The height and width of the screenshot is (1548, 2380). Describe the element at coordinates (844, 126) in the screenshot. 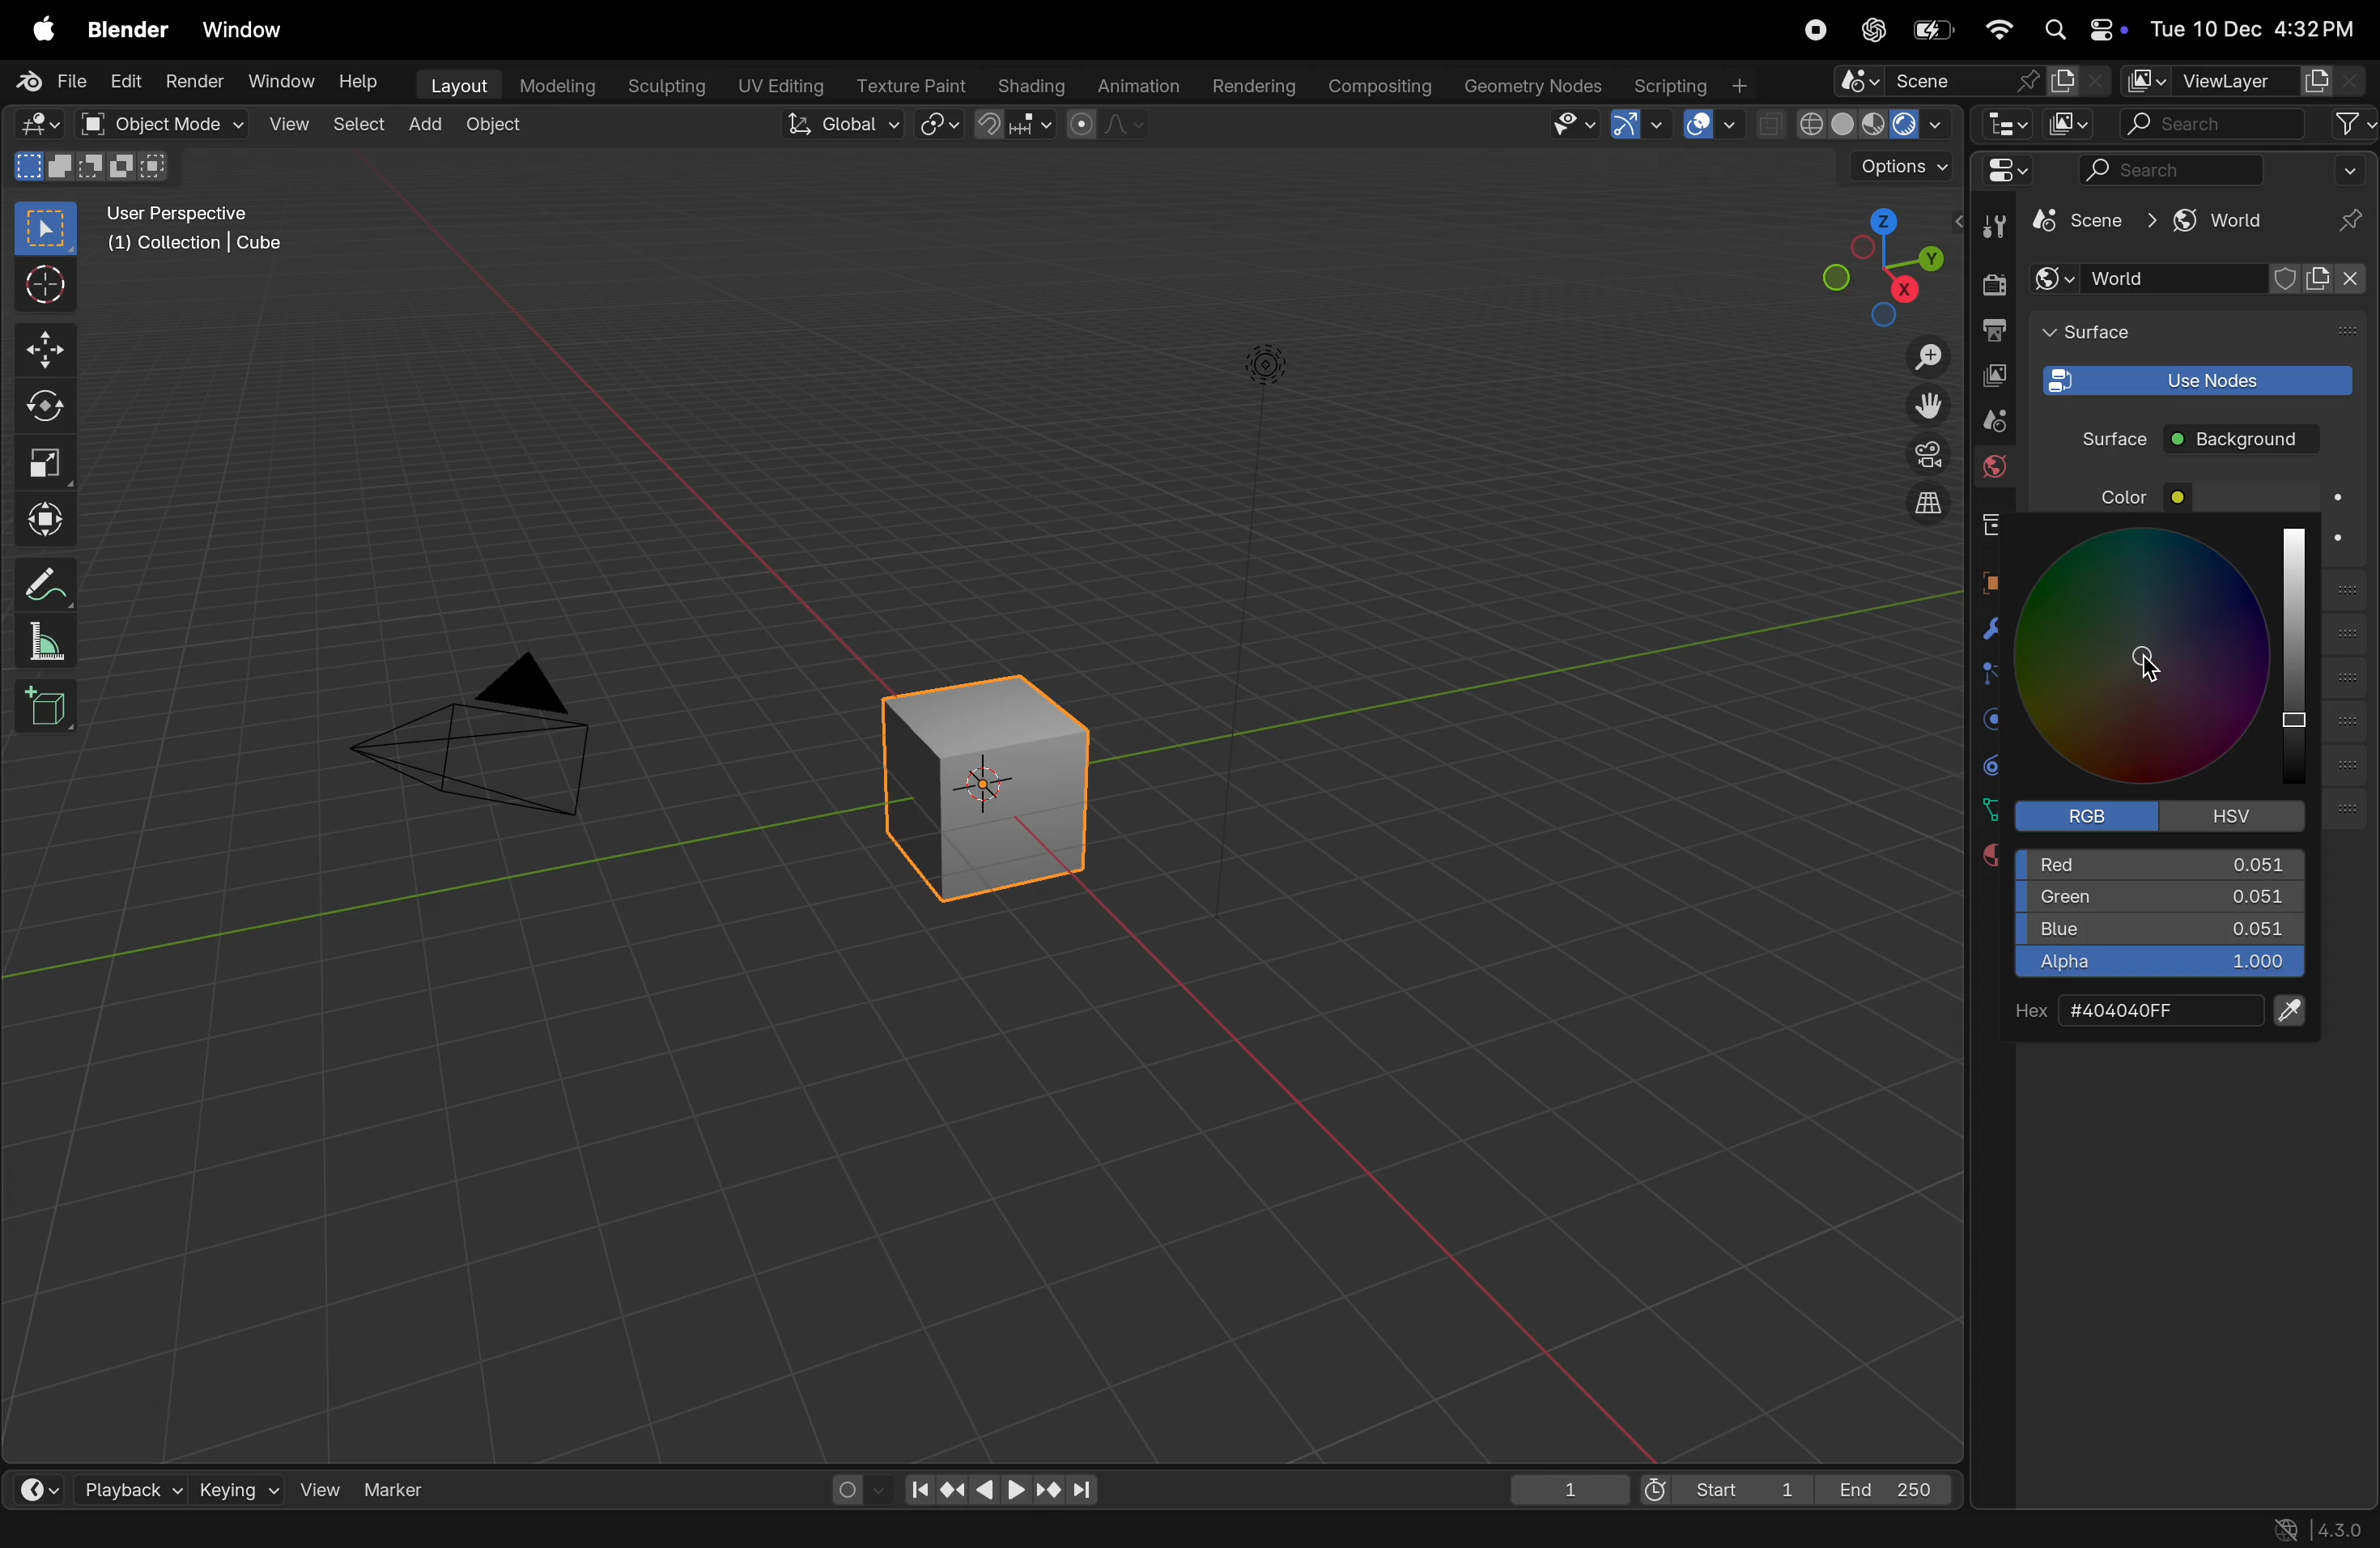

I see `Global` at that location.